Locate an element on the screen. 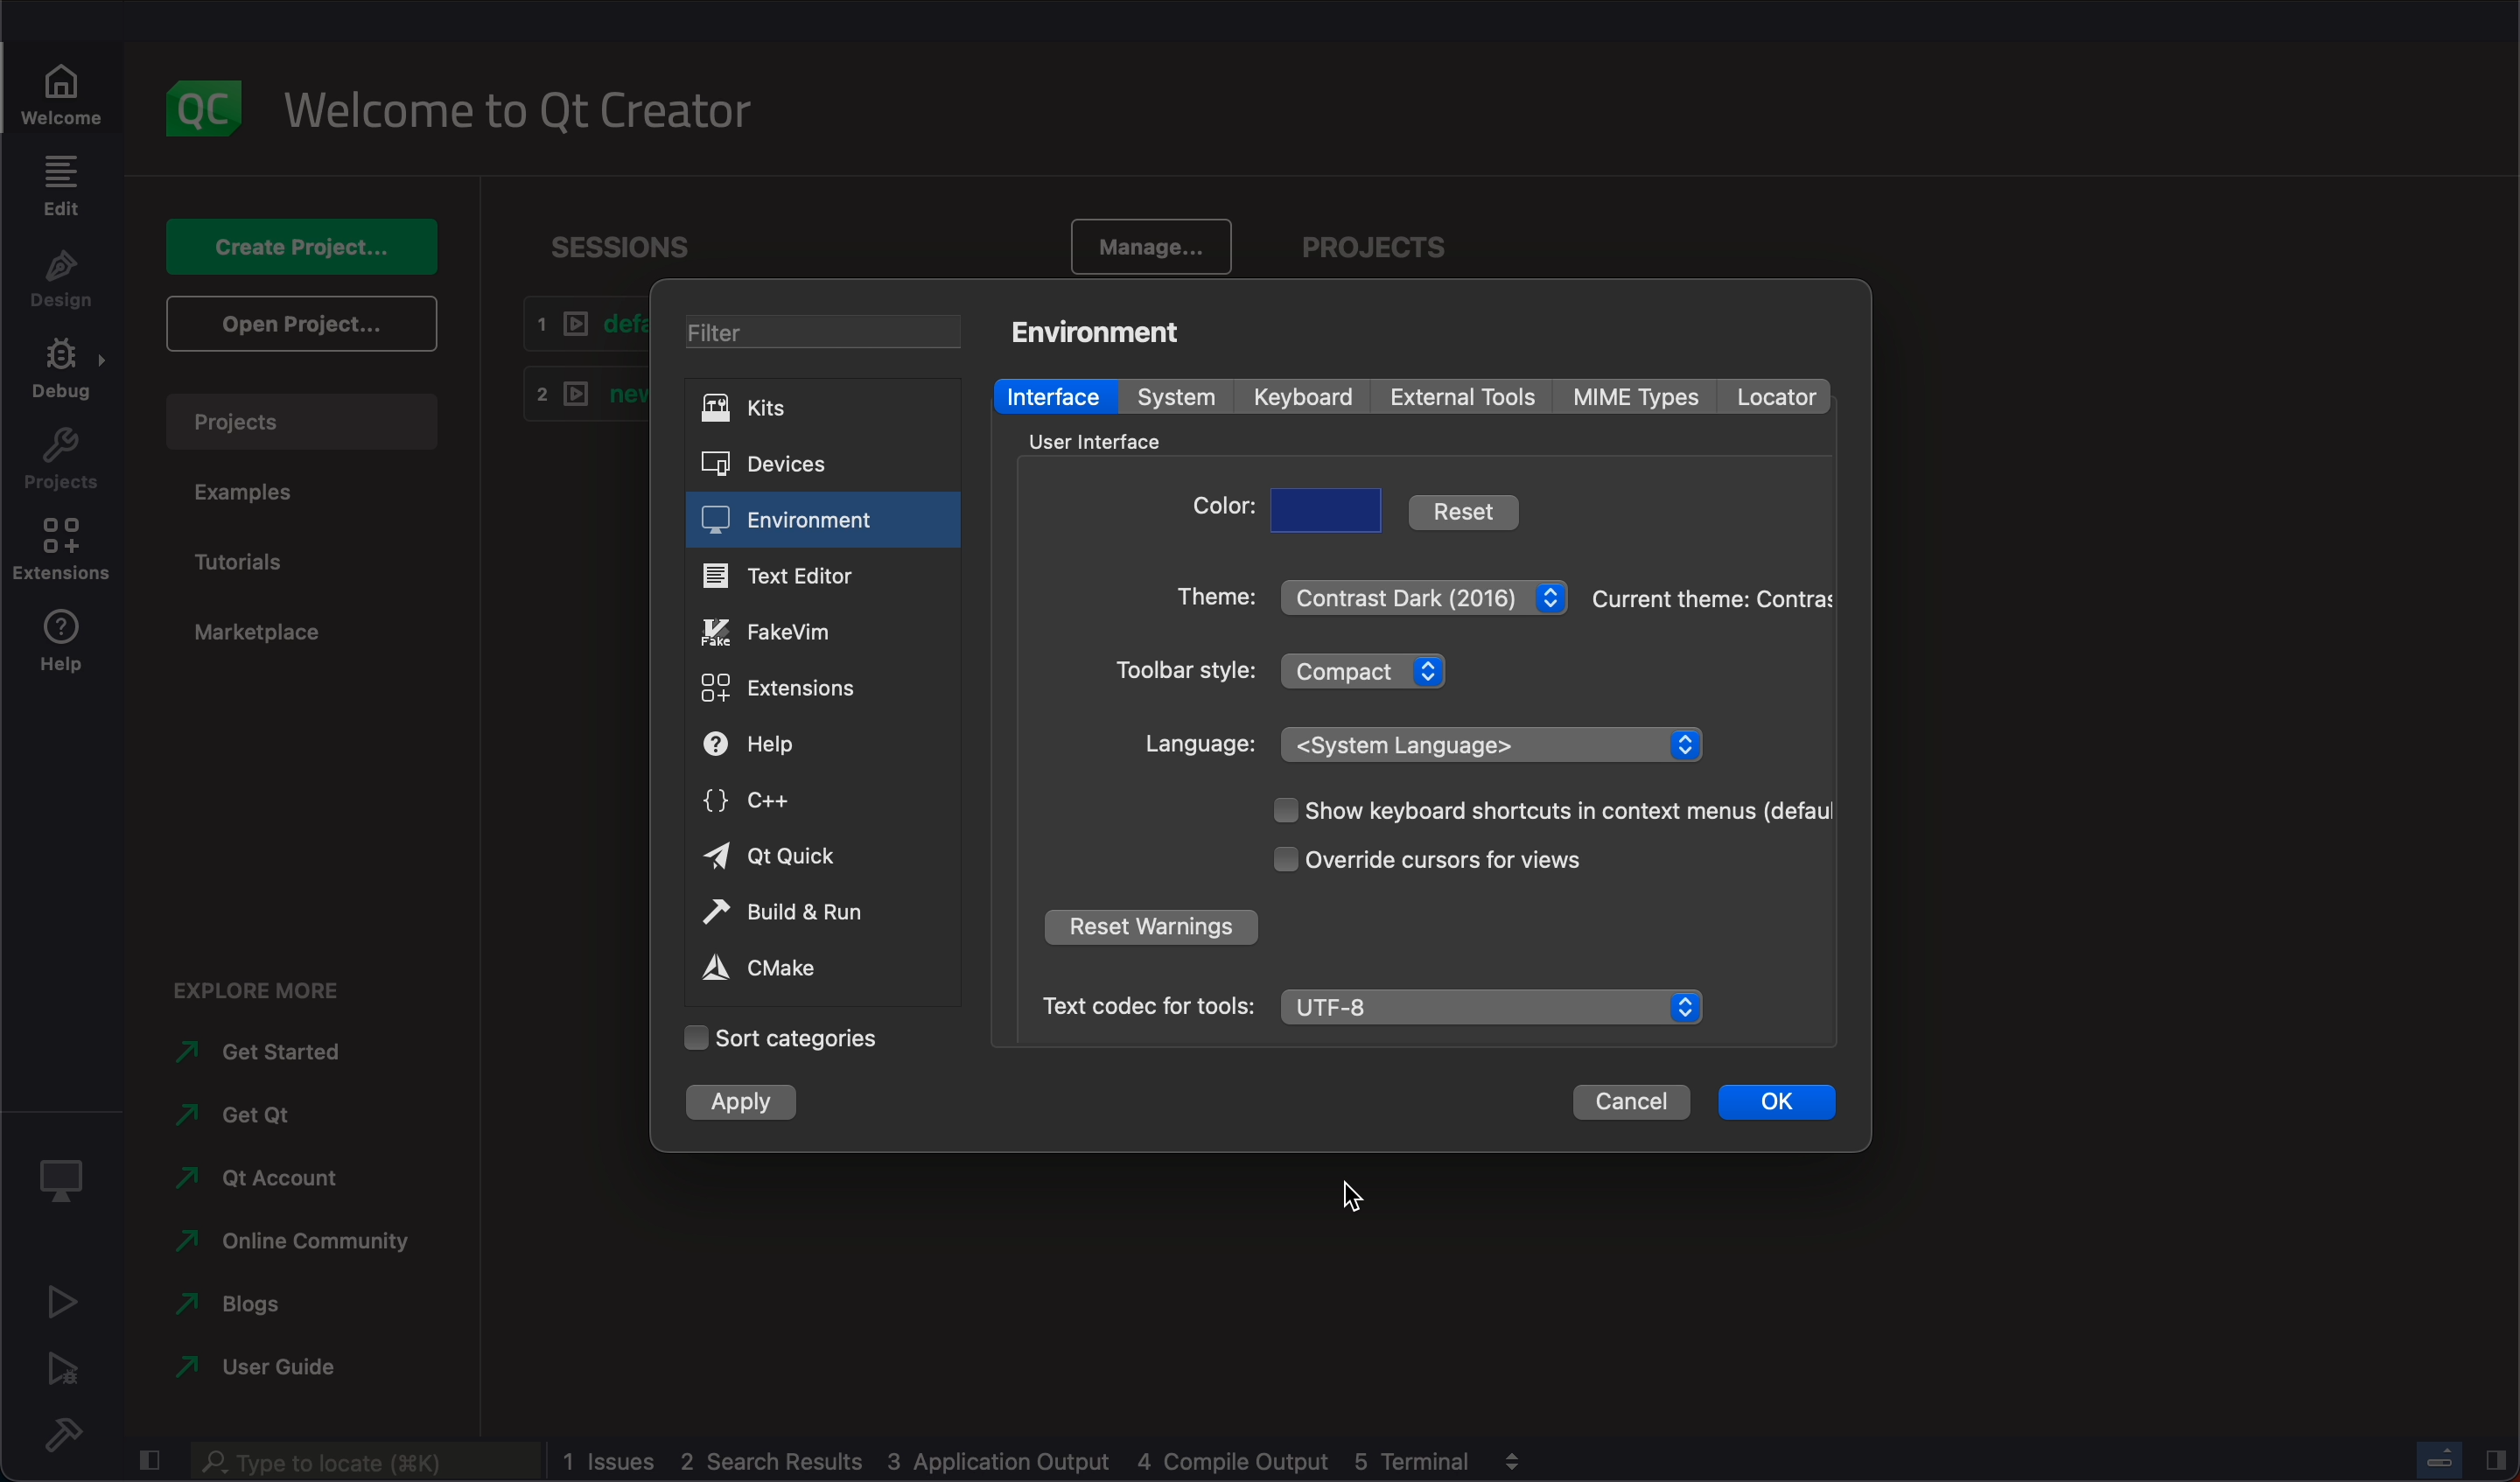  2 is located at coordinates (577, 391).